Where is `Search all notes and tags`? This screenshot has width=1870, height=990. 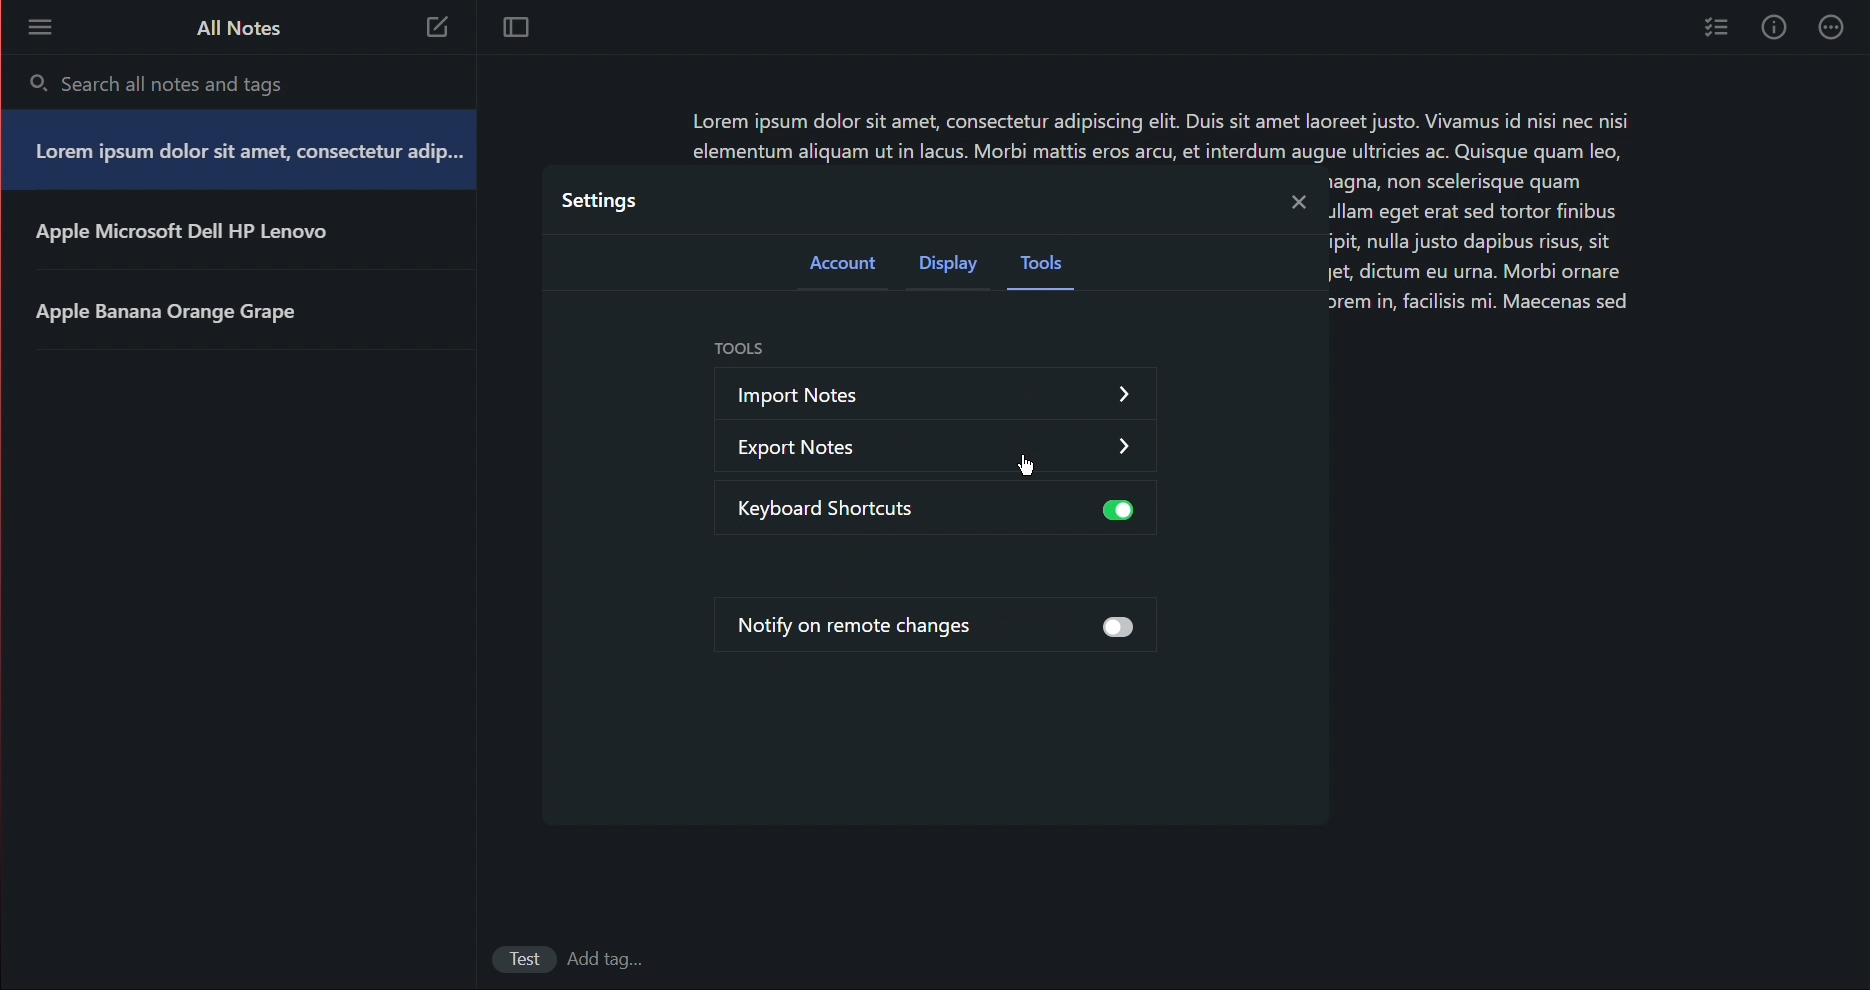 Search all notes and tags is located at coordinates (189, 79).